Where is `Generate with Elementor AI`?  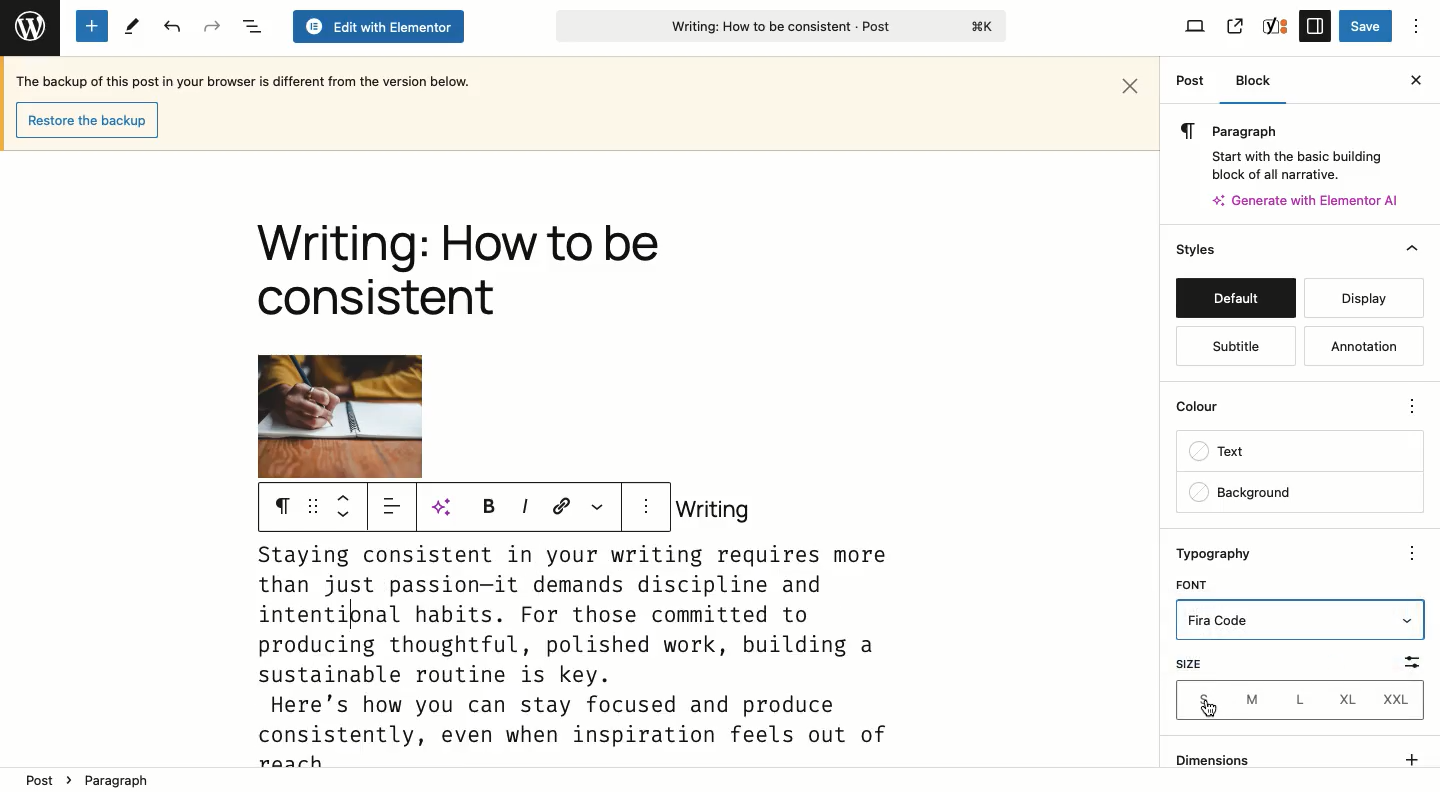 Generate with Elementor AI is located at coordinates (1307, 200).